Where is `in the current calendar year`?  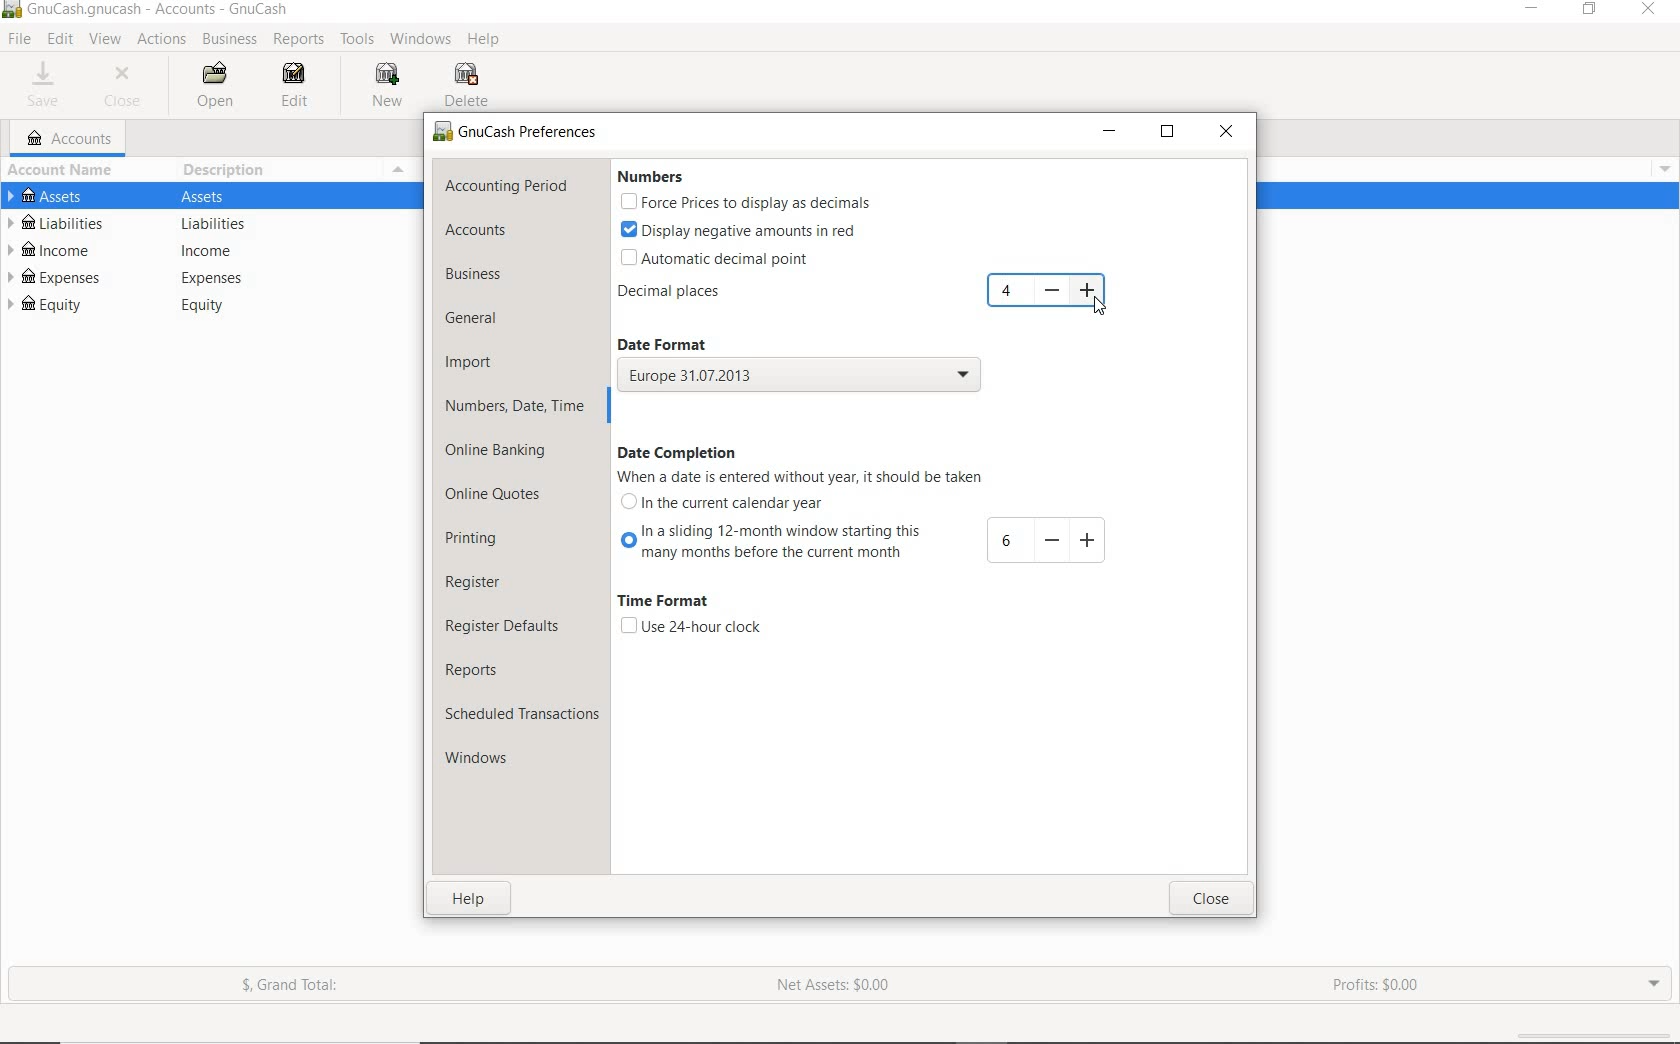
in the current calendar year is located at coordinates (732, 504).